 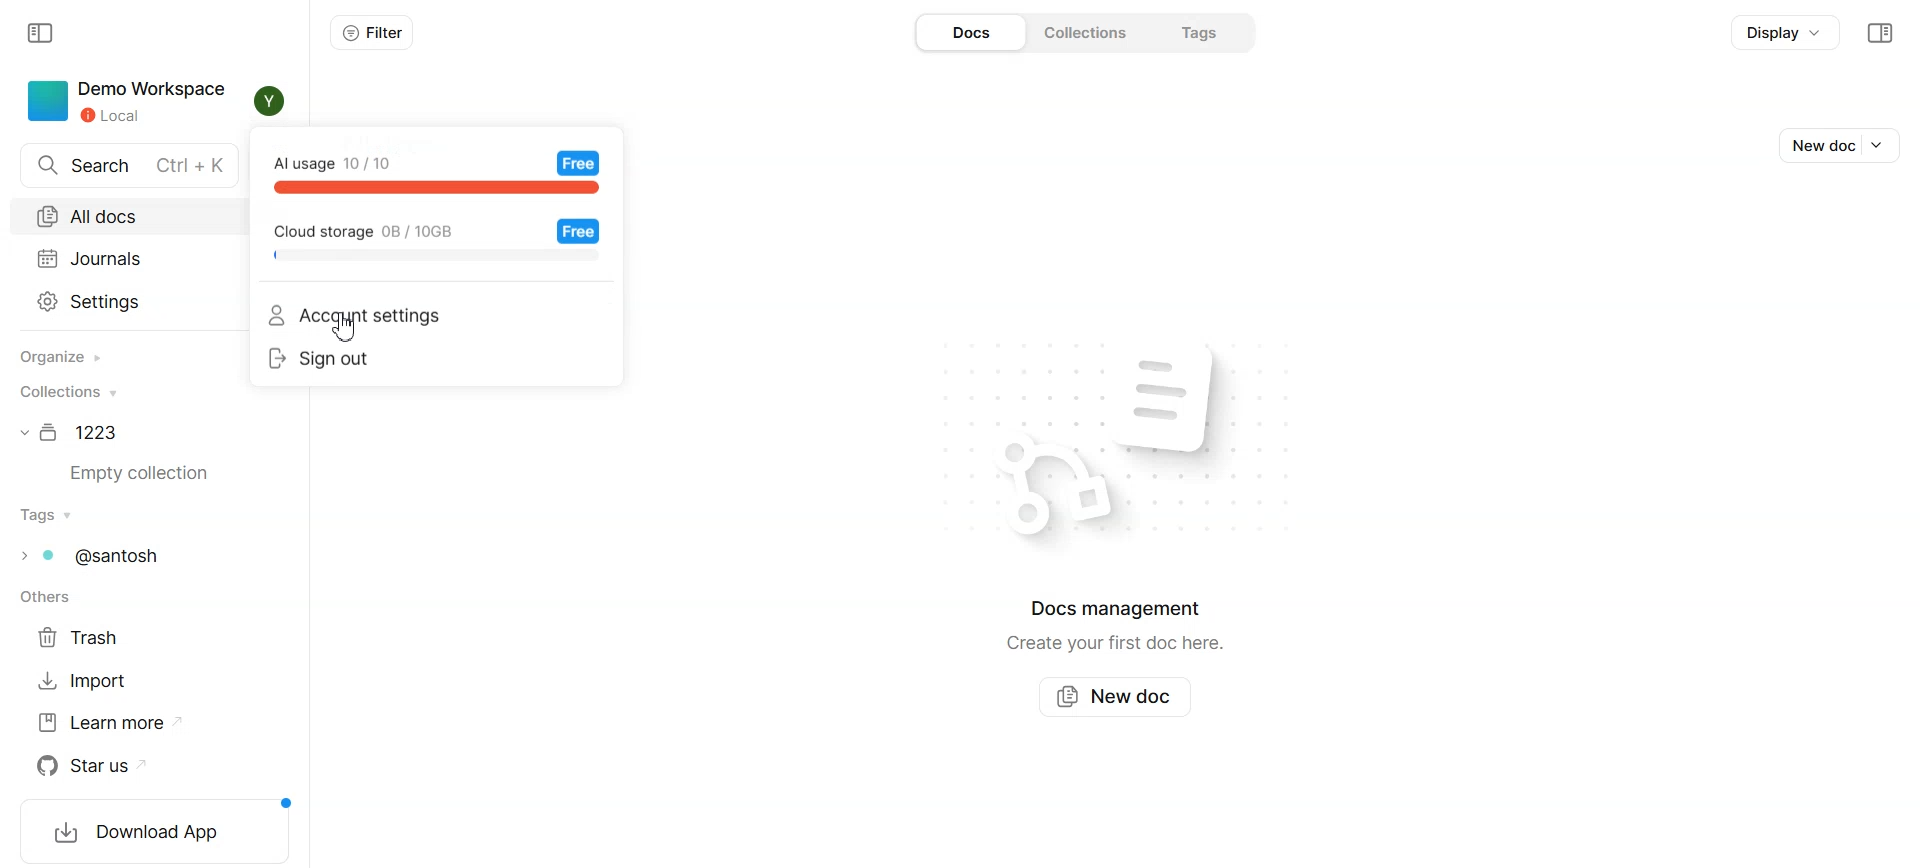 I want to click on  New doc, so click(x=1119, y=695).